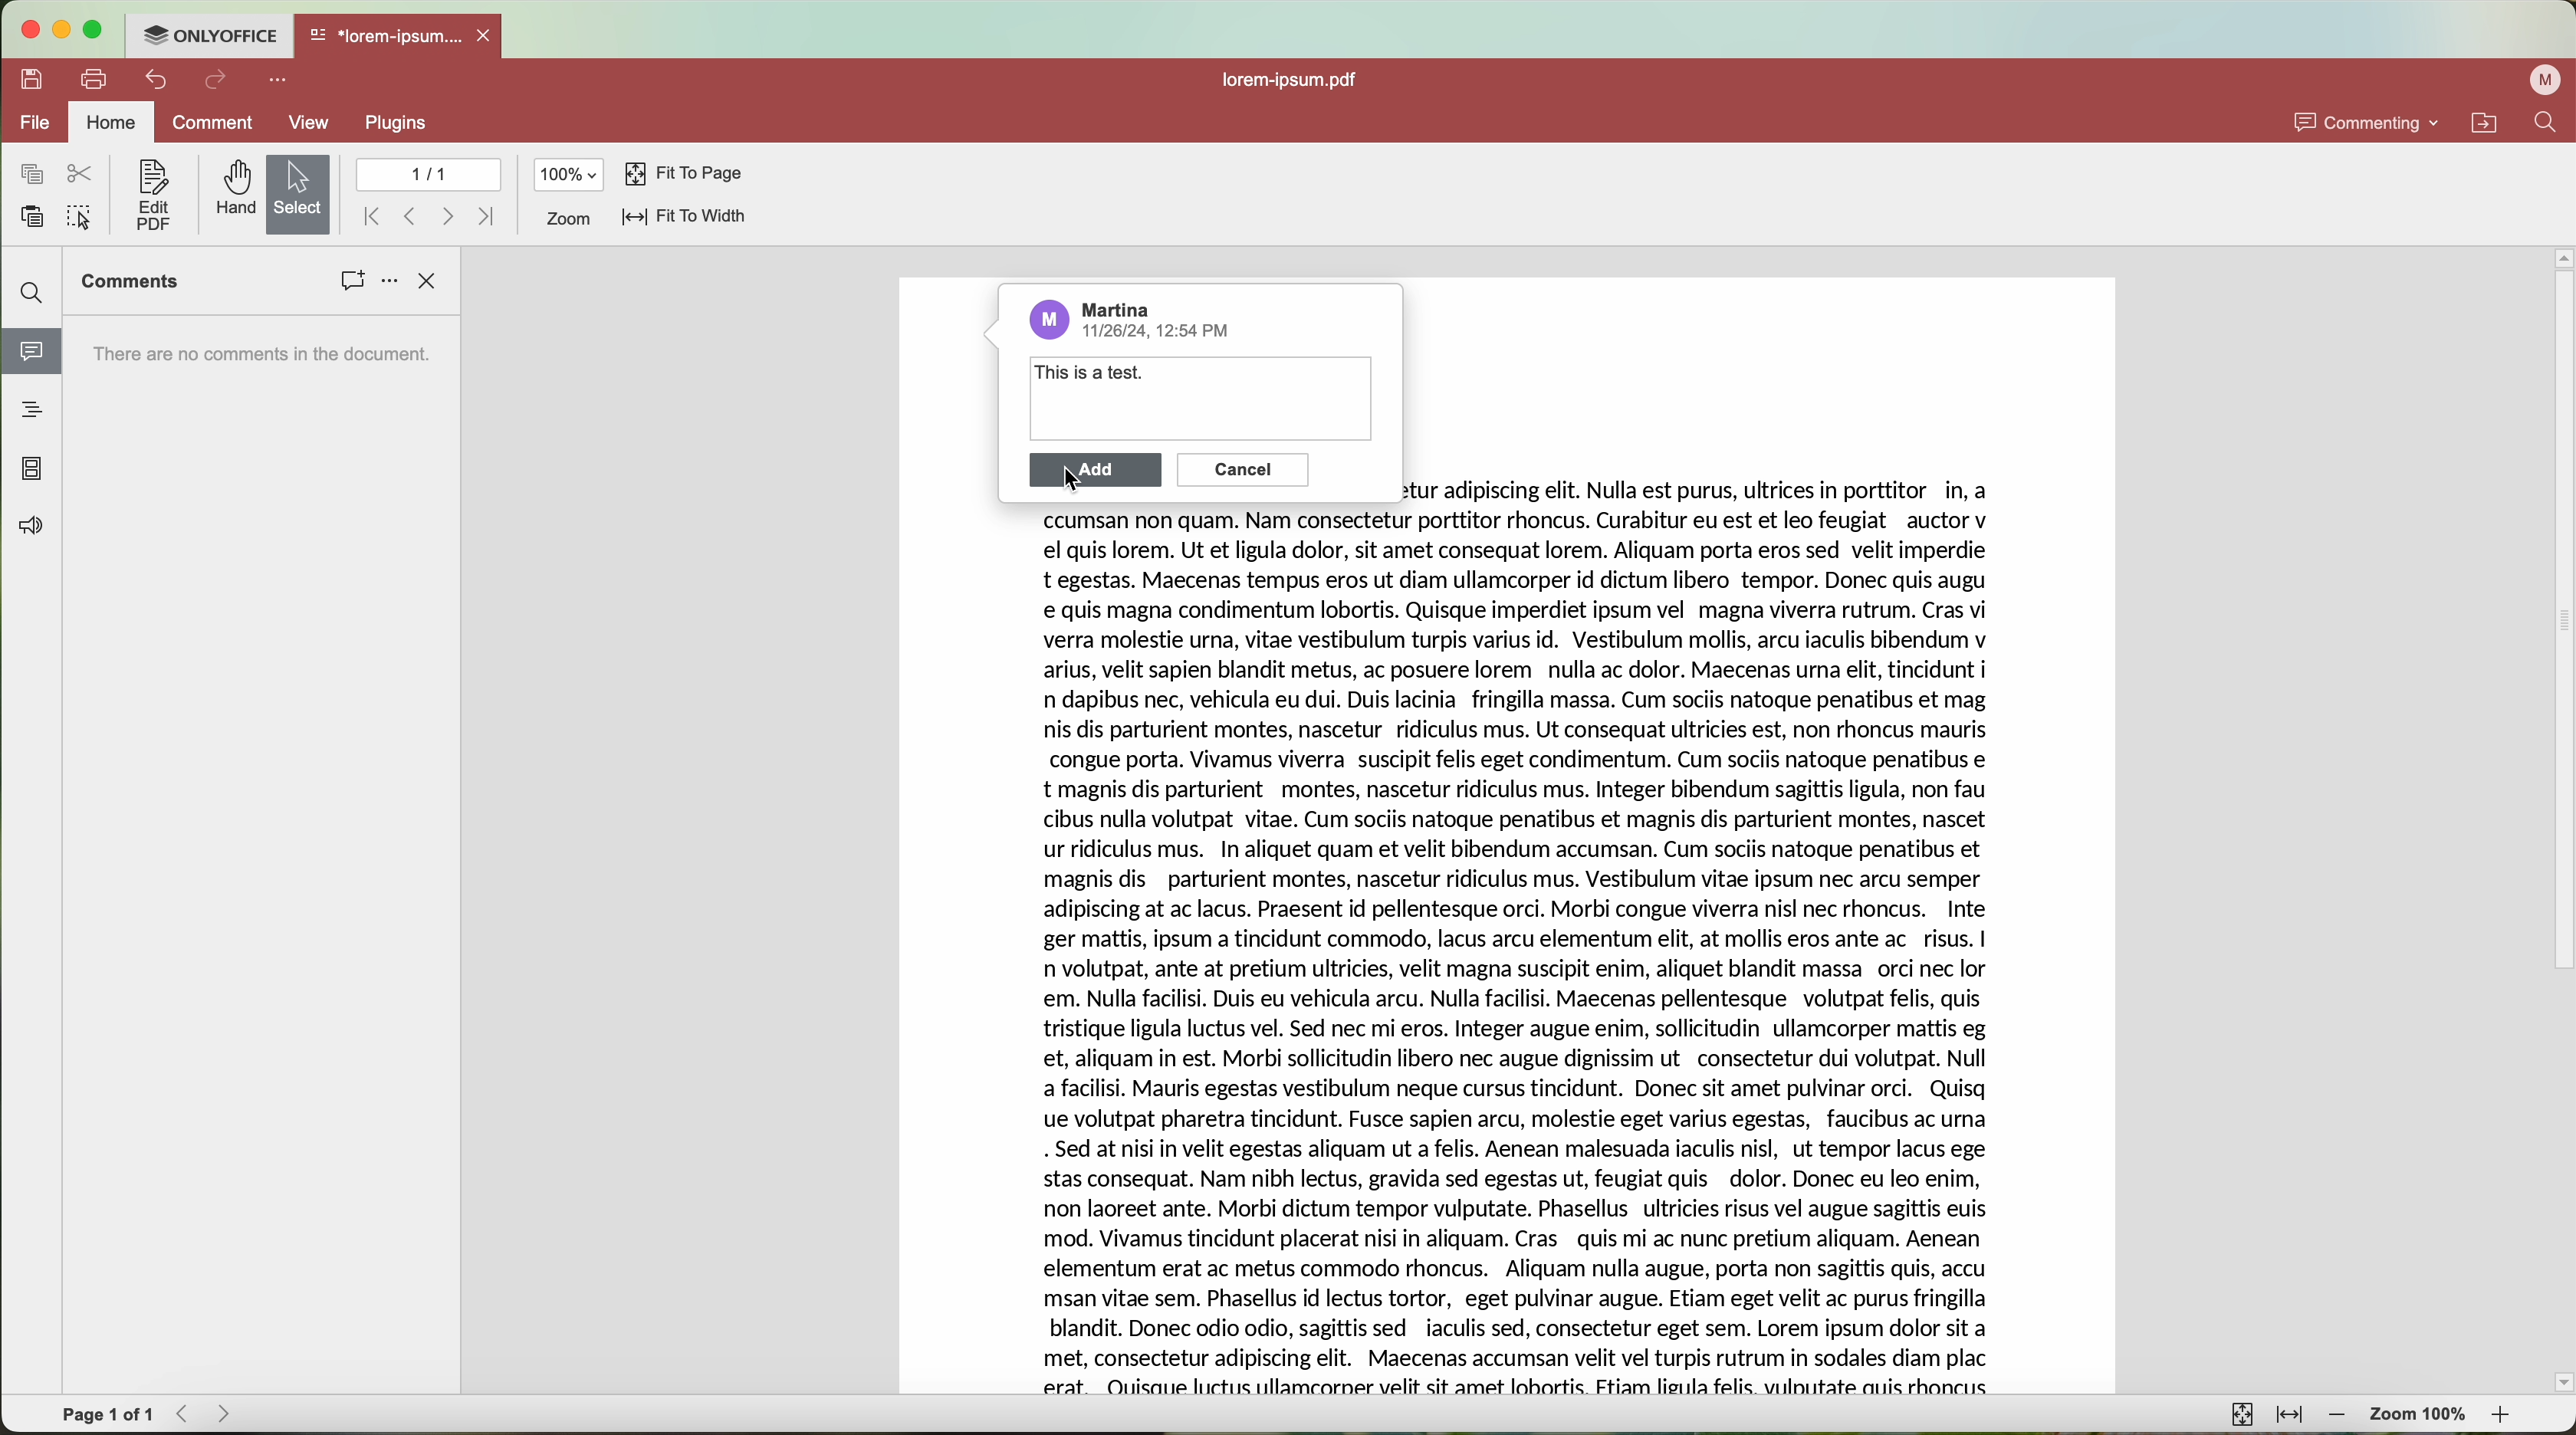  What do you see at coordinates (32, 174) in the screenshot?
I see `copy` at bounding box center [32, 174].